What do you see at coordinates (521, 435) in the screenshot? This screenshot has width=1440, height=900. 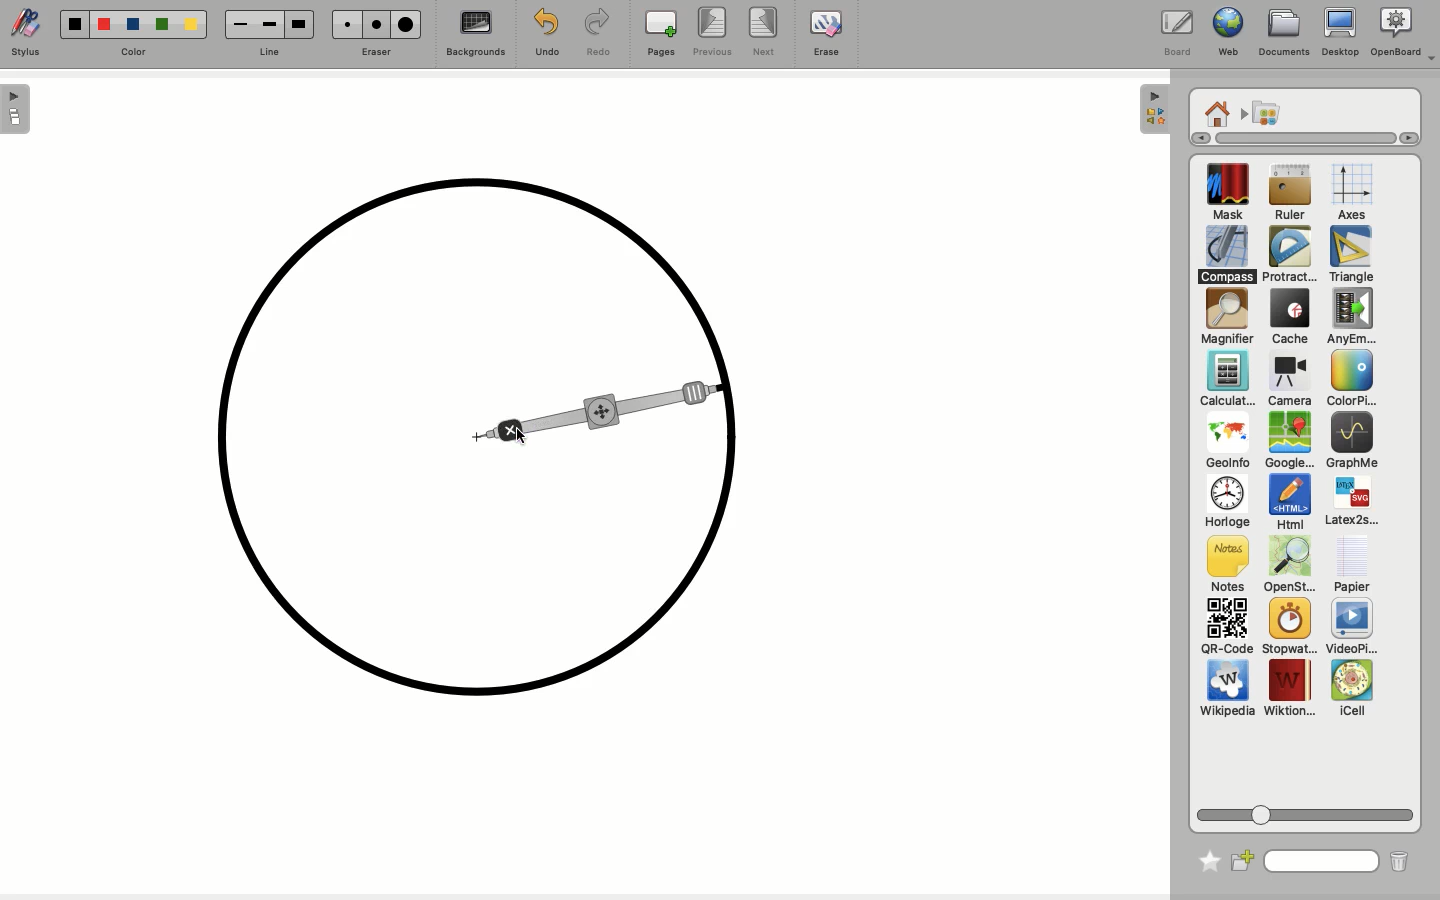 I see `cursor` at bounding box center [521, 435].